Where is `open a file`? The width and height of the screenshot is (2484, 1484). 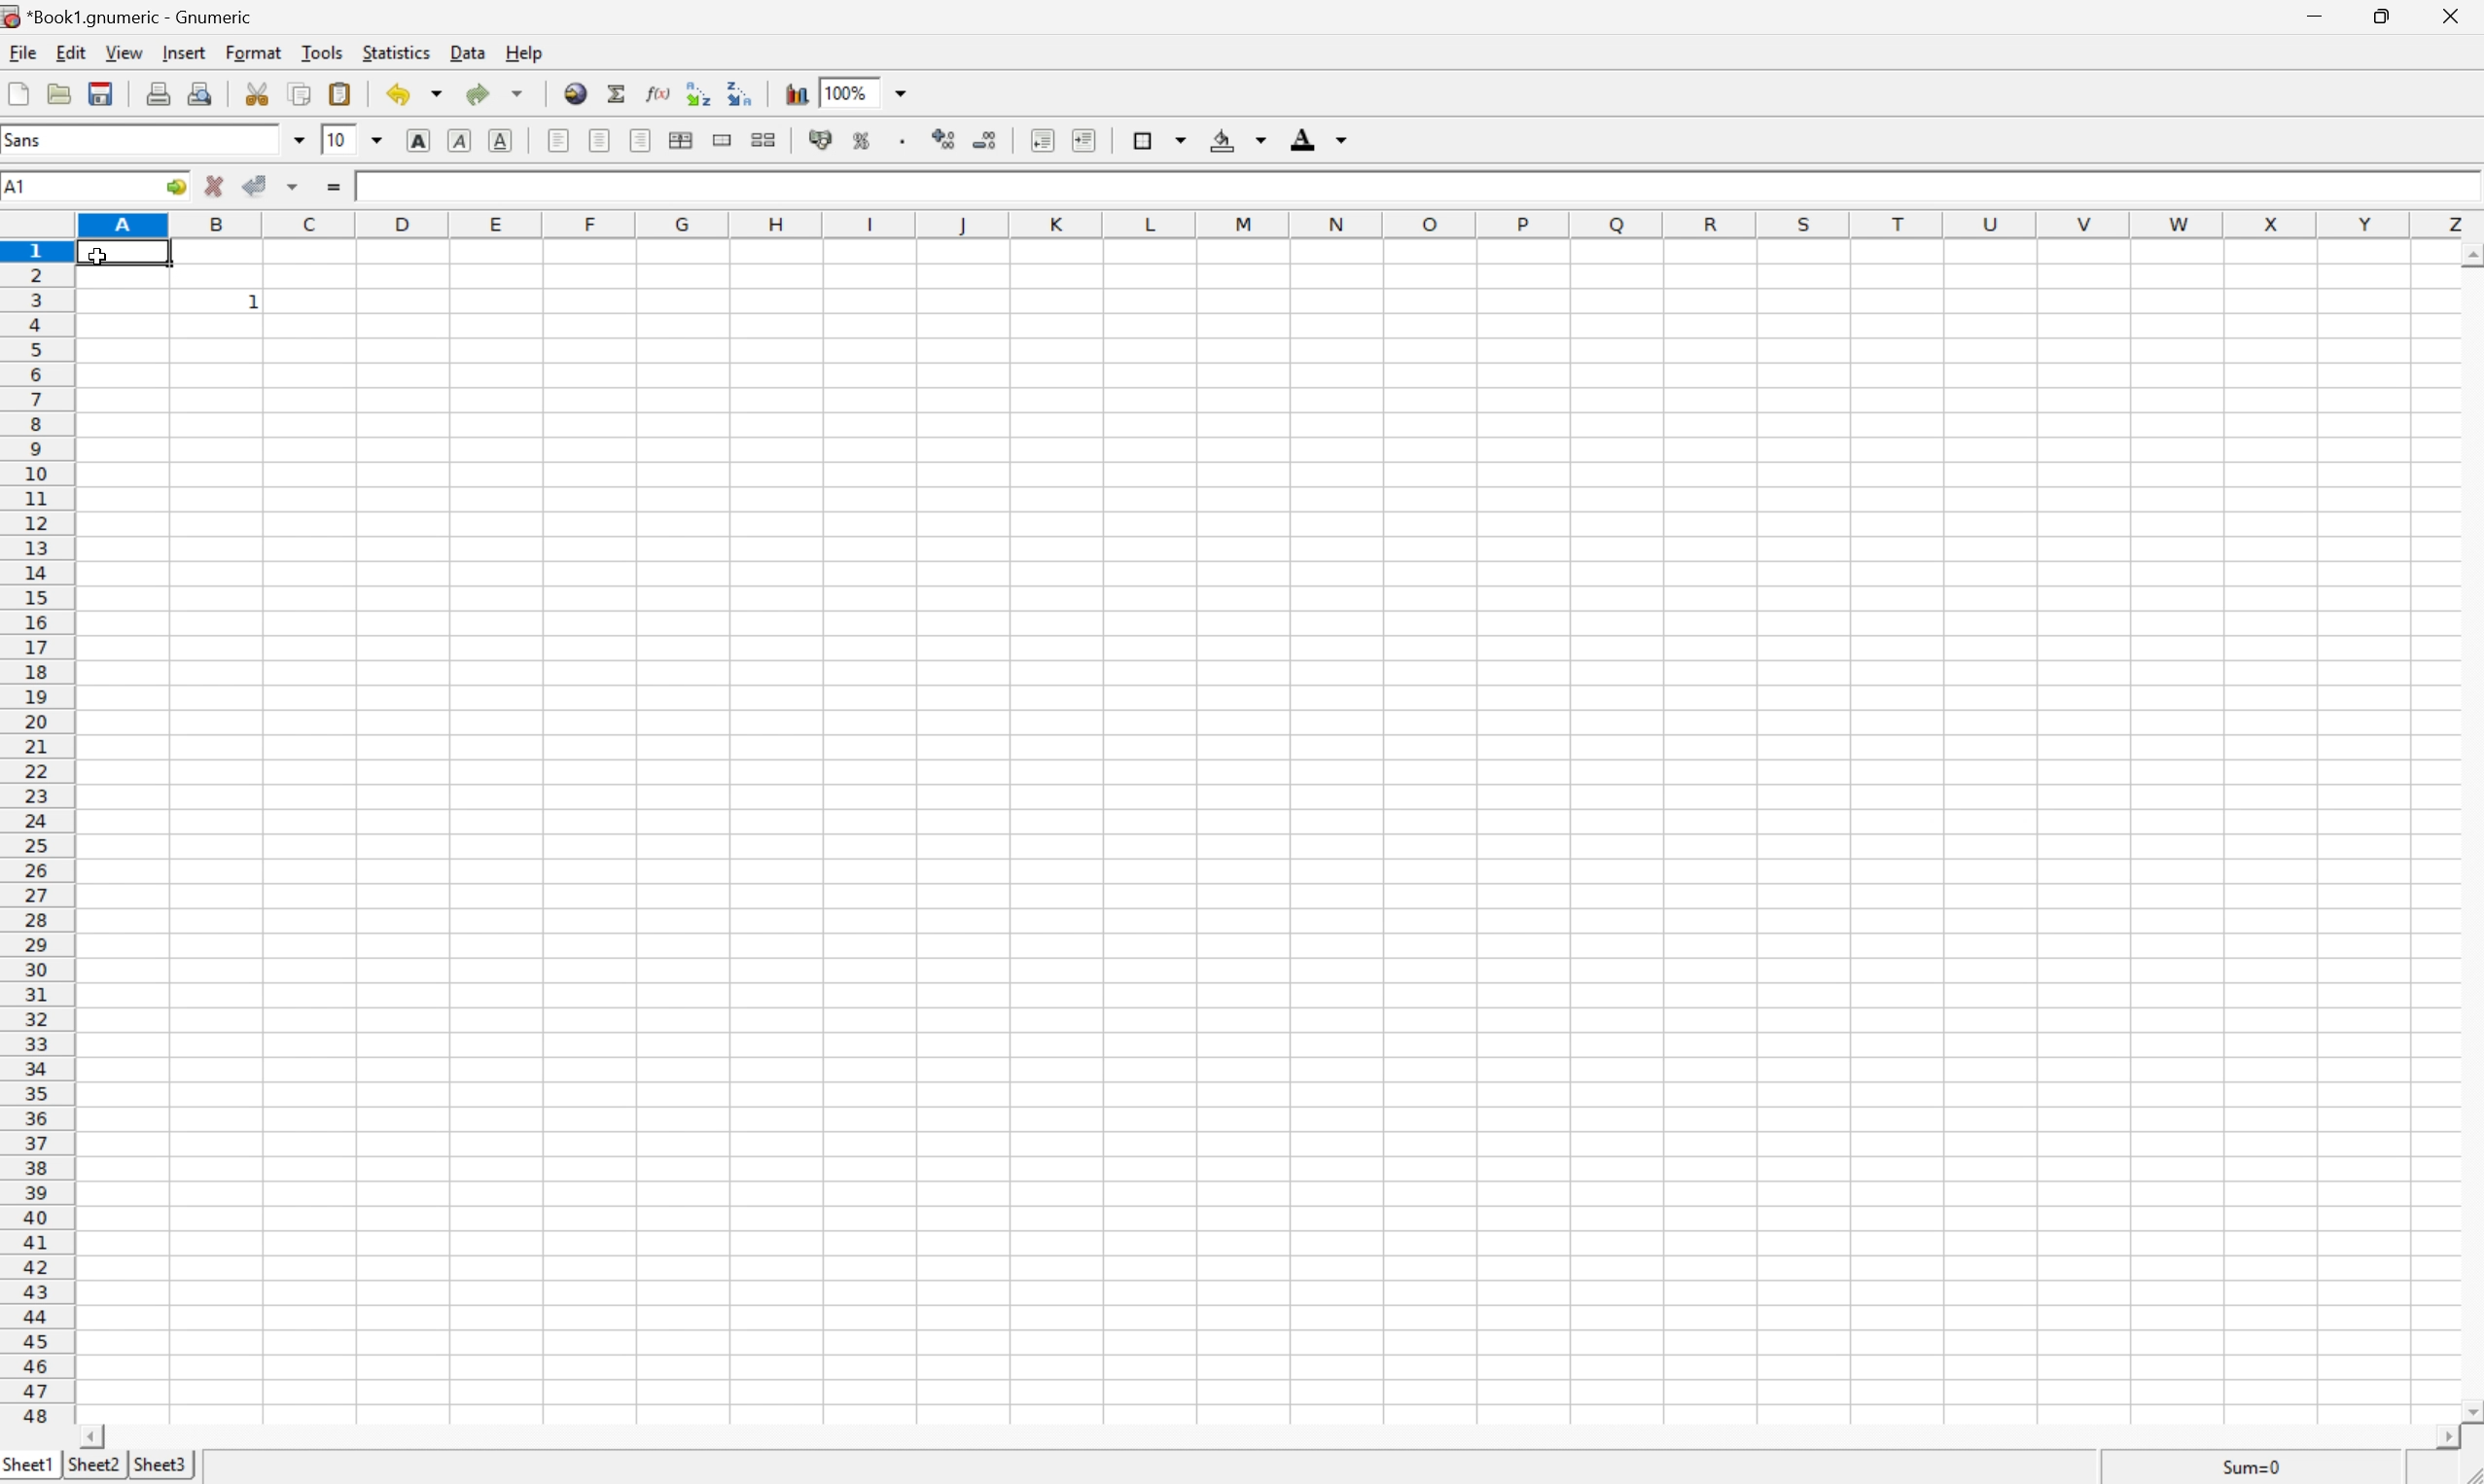 open a file is located at coordinates (57, 96).